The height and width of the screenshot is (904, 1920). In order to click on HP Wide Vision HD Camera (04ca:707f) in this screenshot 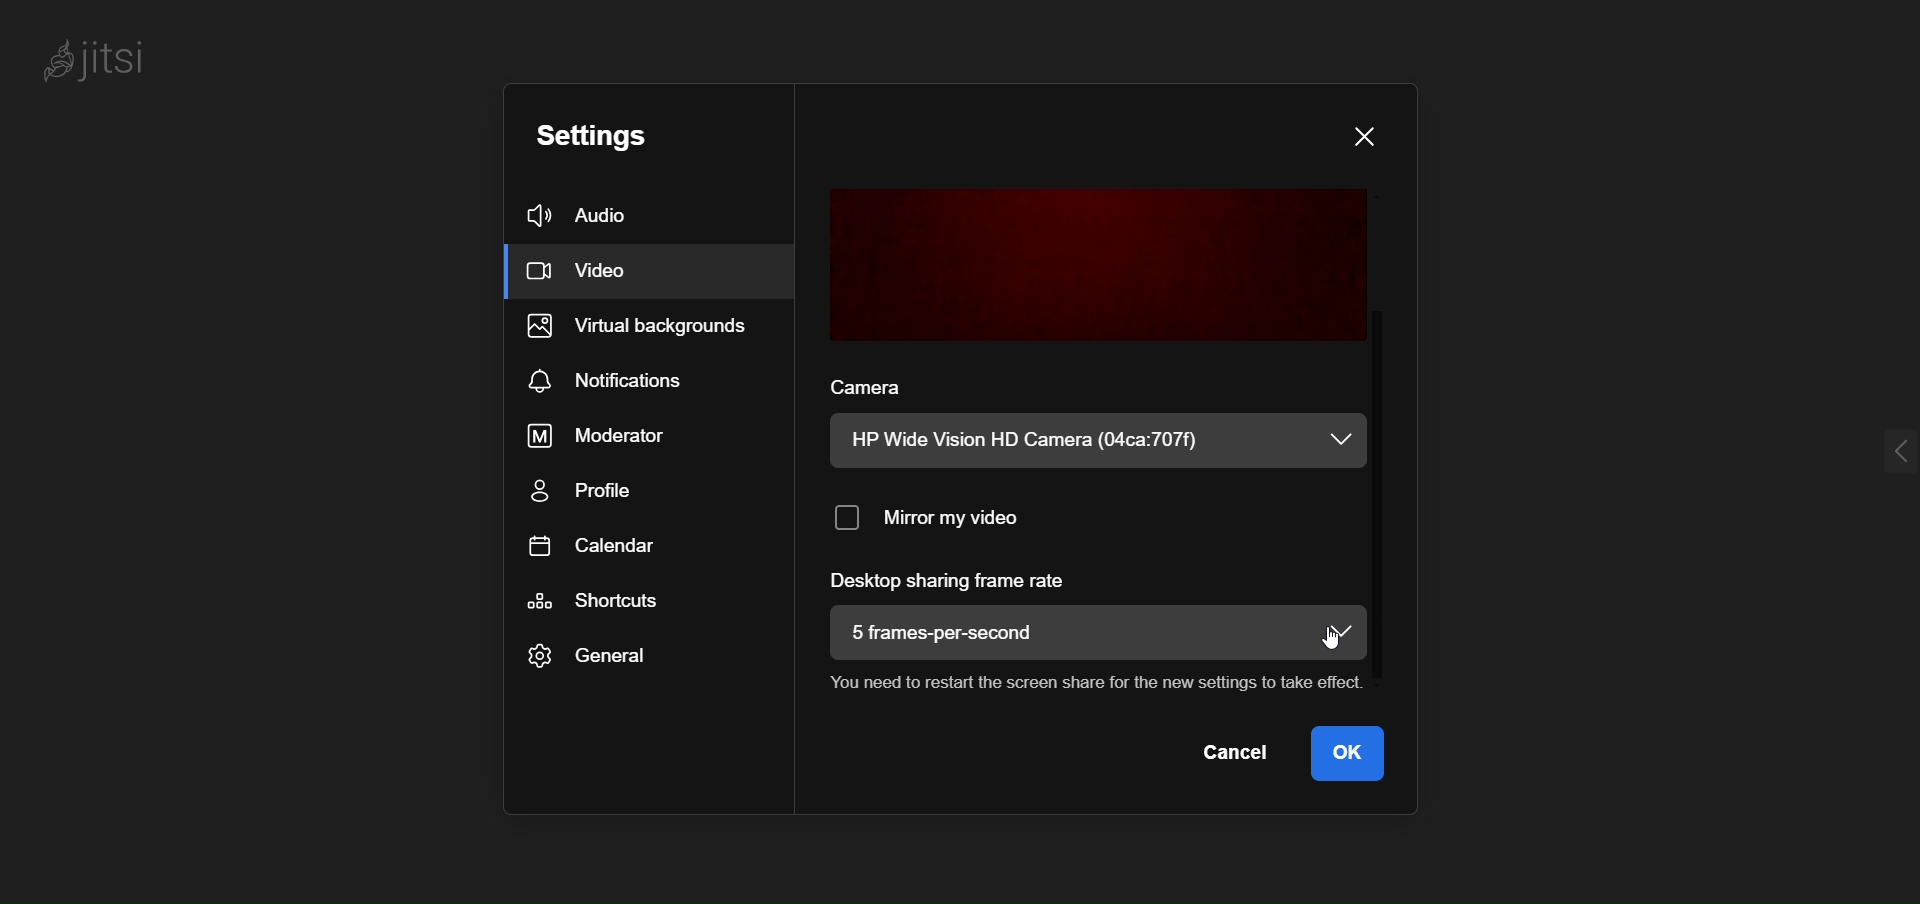, I will do `click(1032, 440)`.